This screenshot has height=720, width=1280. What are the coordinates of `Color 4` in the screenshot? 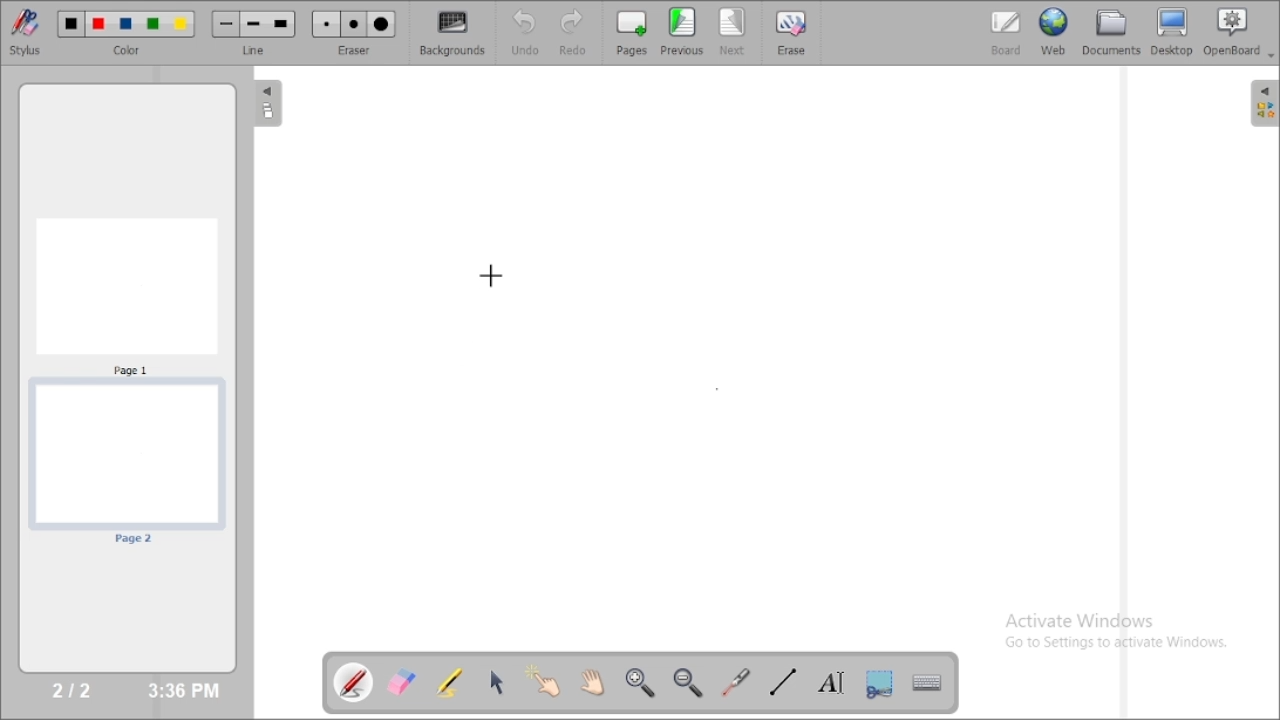 It's located at (153, 25).